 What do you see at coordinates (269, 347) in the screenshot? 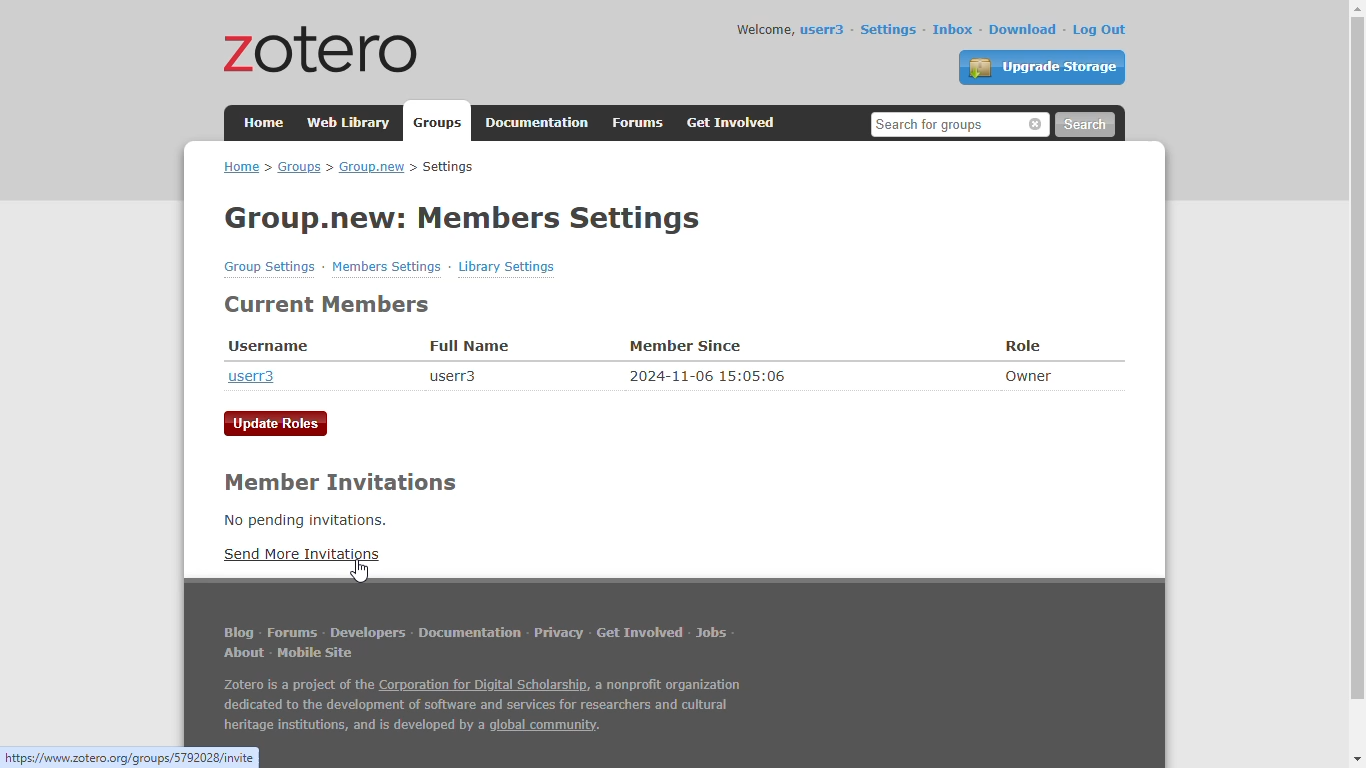
I see `username` at bounding box center [269, 347].